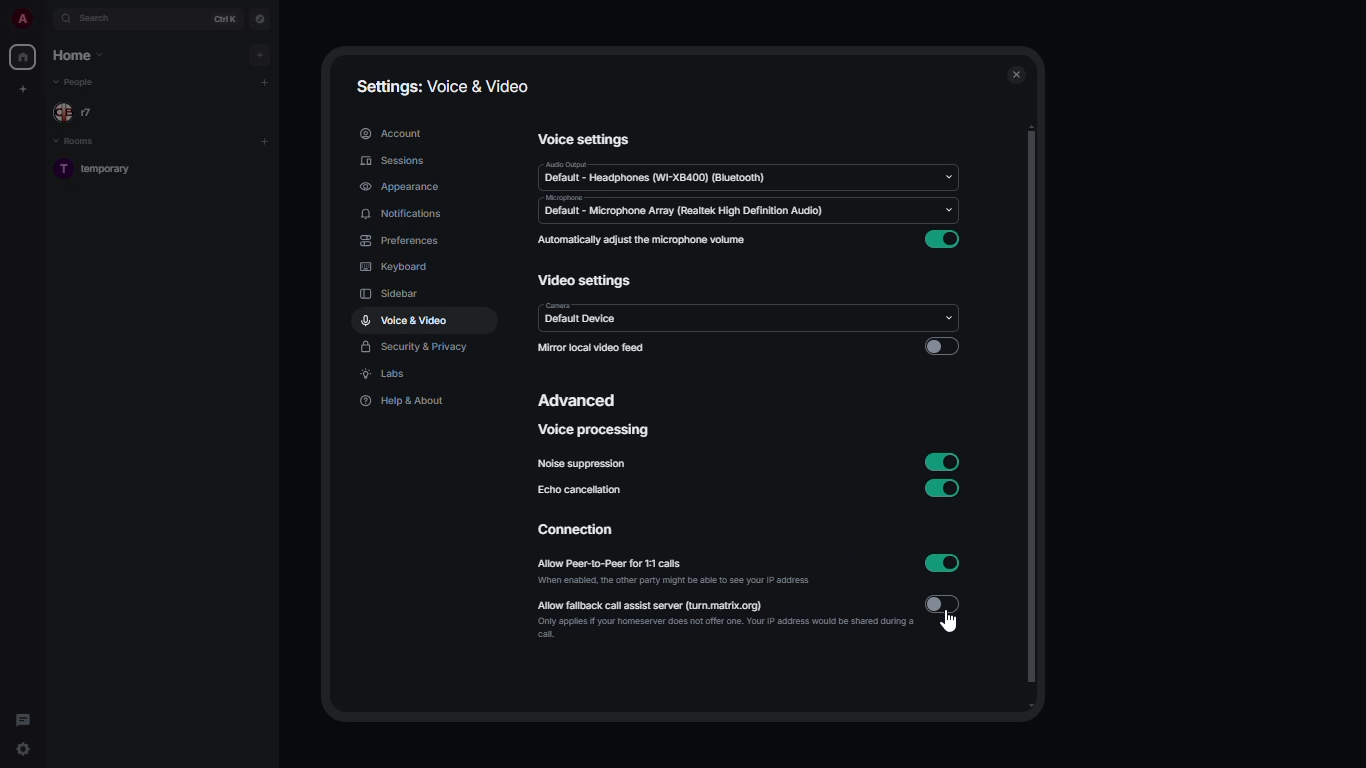 The image size is (1366, 768). Describe the element at coordinates (584, 319) in the screenshot. I see `camera default` at that location.